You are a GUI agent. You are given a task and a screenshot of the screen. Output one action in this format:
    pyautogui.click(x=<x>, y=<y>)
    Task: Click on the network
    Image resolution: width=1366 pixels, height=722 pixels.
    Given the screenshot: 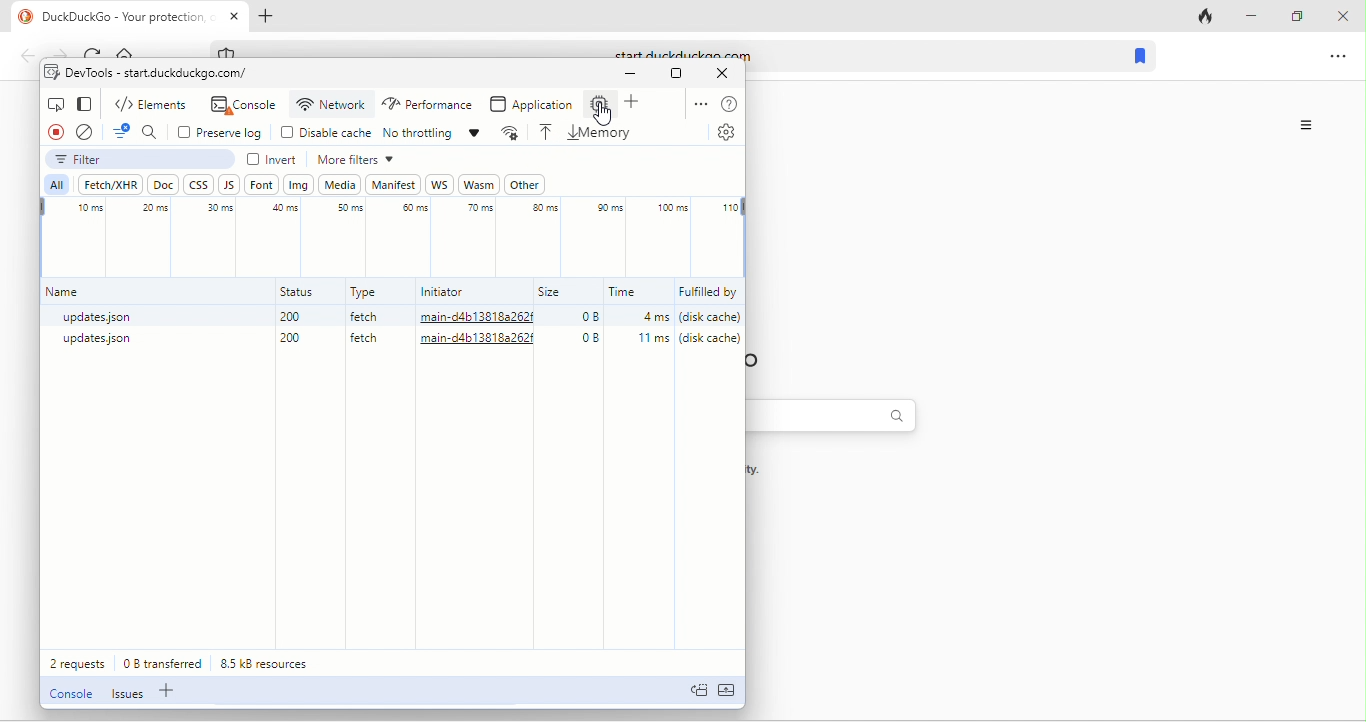 What is the action you would take?
    pyautogui.click(x=331, y=104)
    